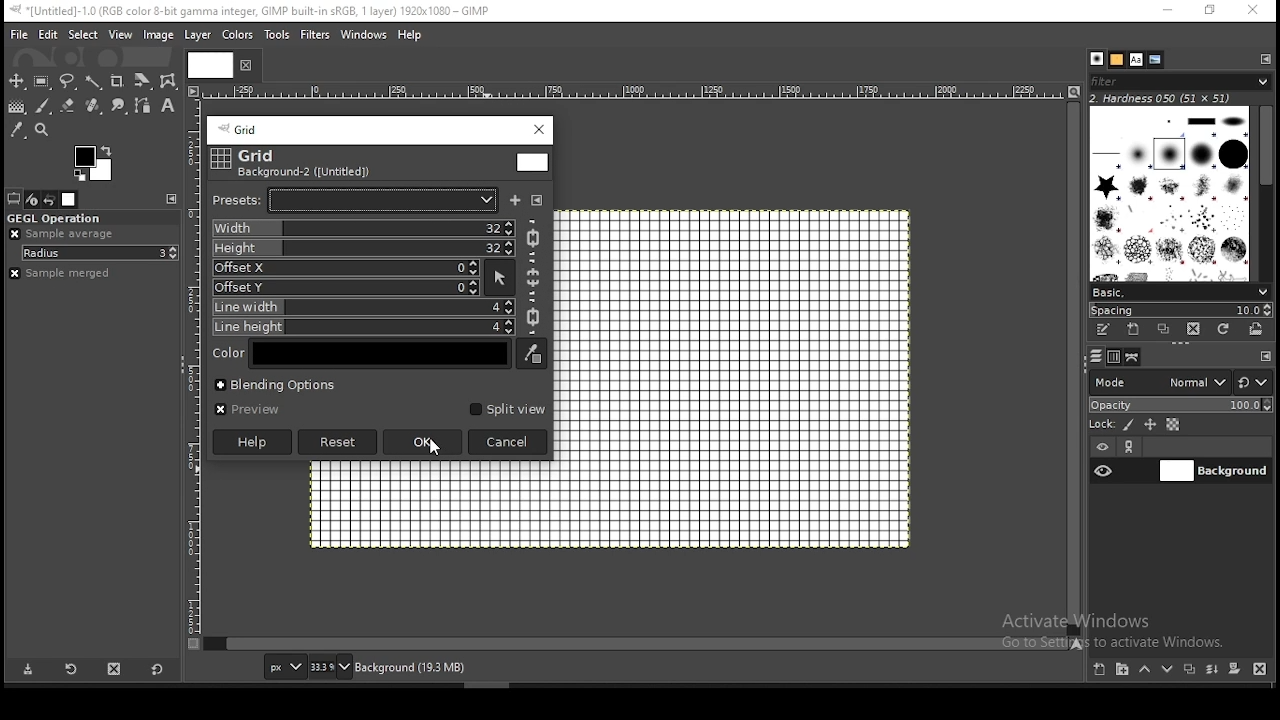 This screenshot has height=720, width=1280. What do you see at coordinates (1136, 358) in the screenshot?
I see `paths` at bounding box center [1136, 358].